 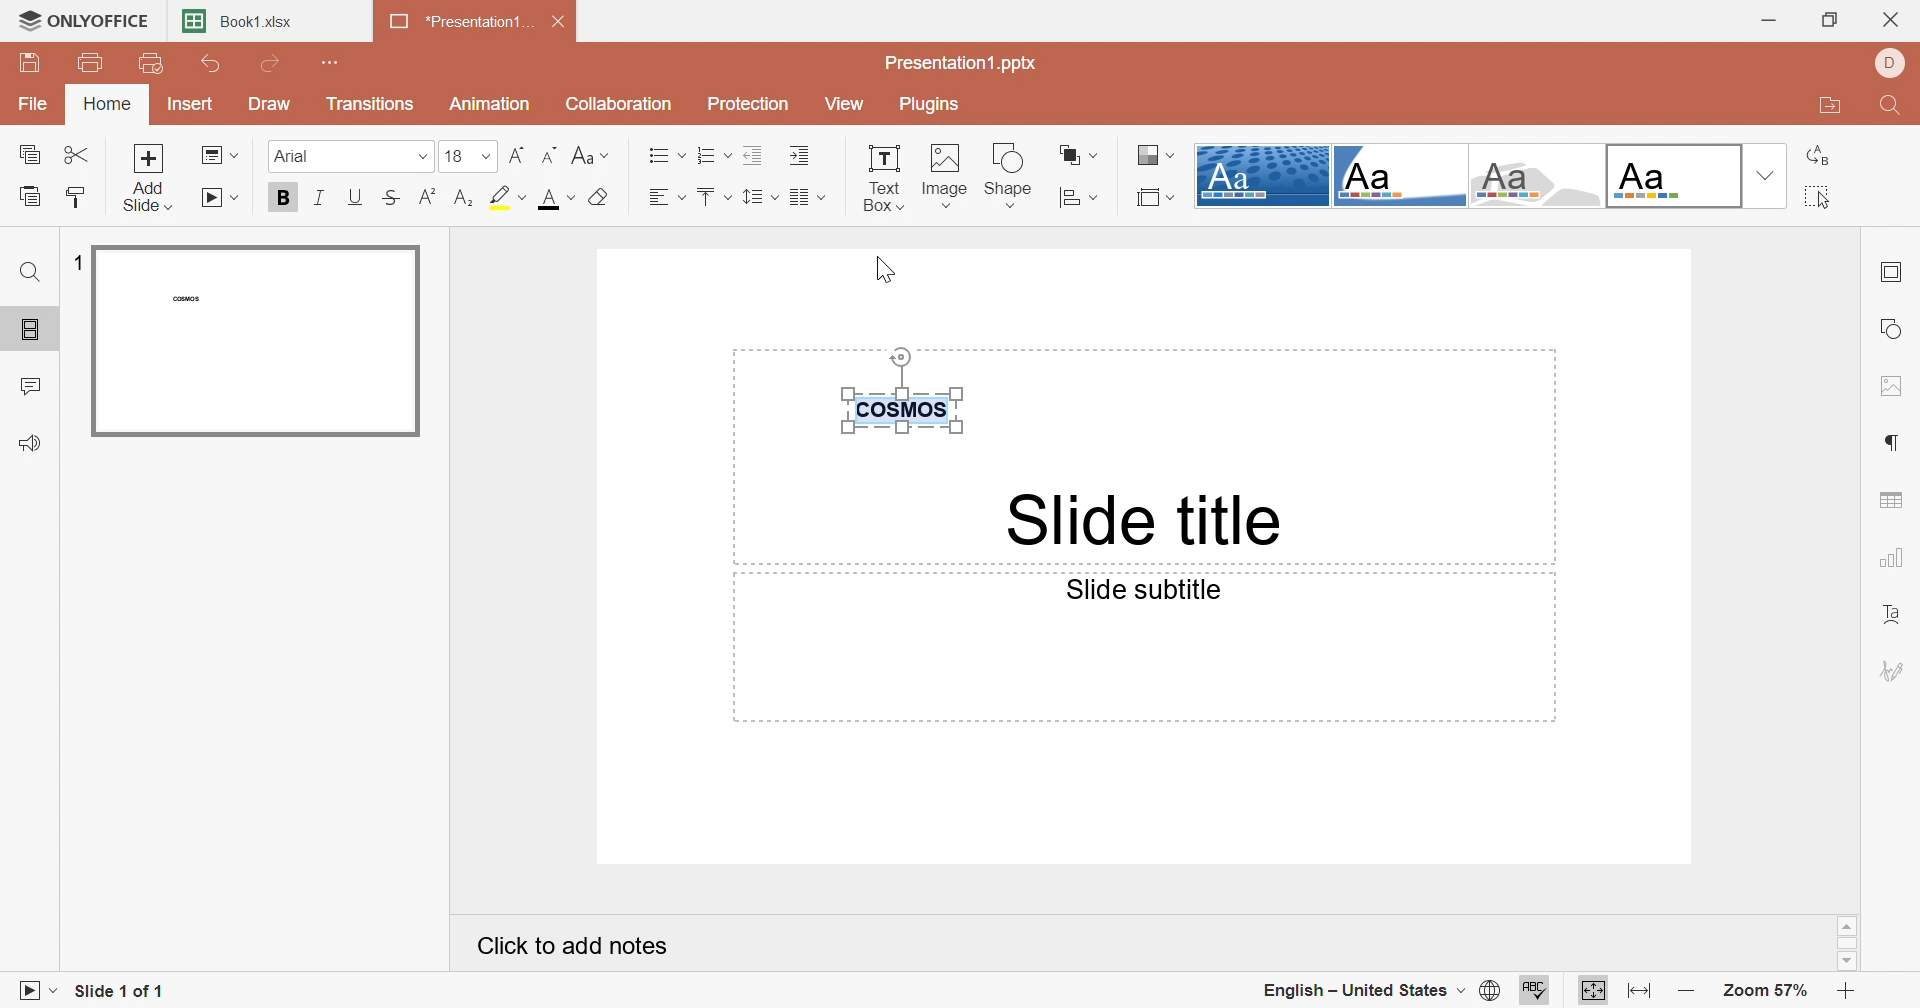 What do you see at coordinates (1770, 22) in the screenshot?
I see `Minimize` at bounding box center [1770, 22].